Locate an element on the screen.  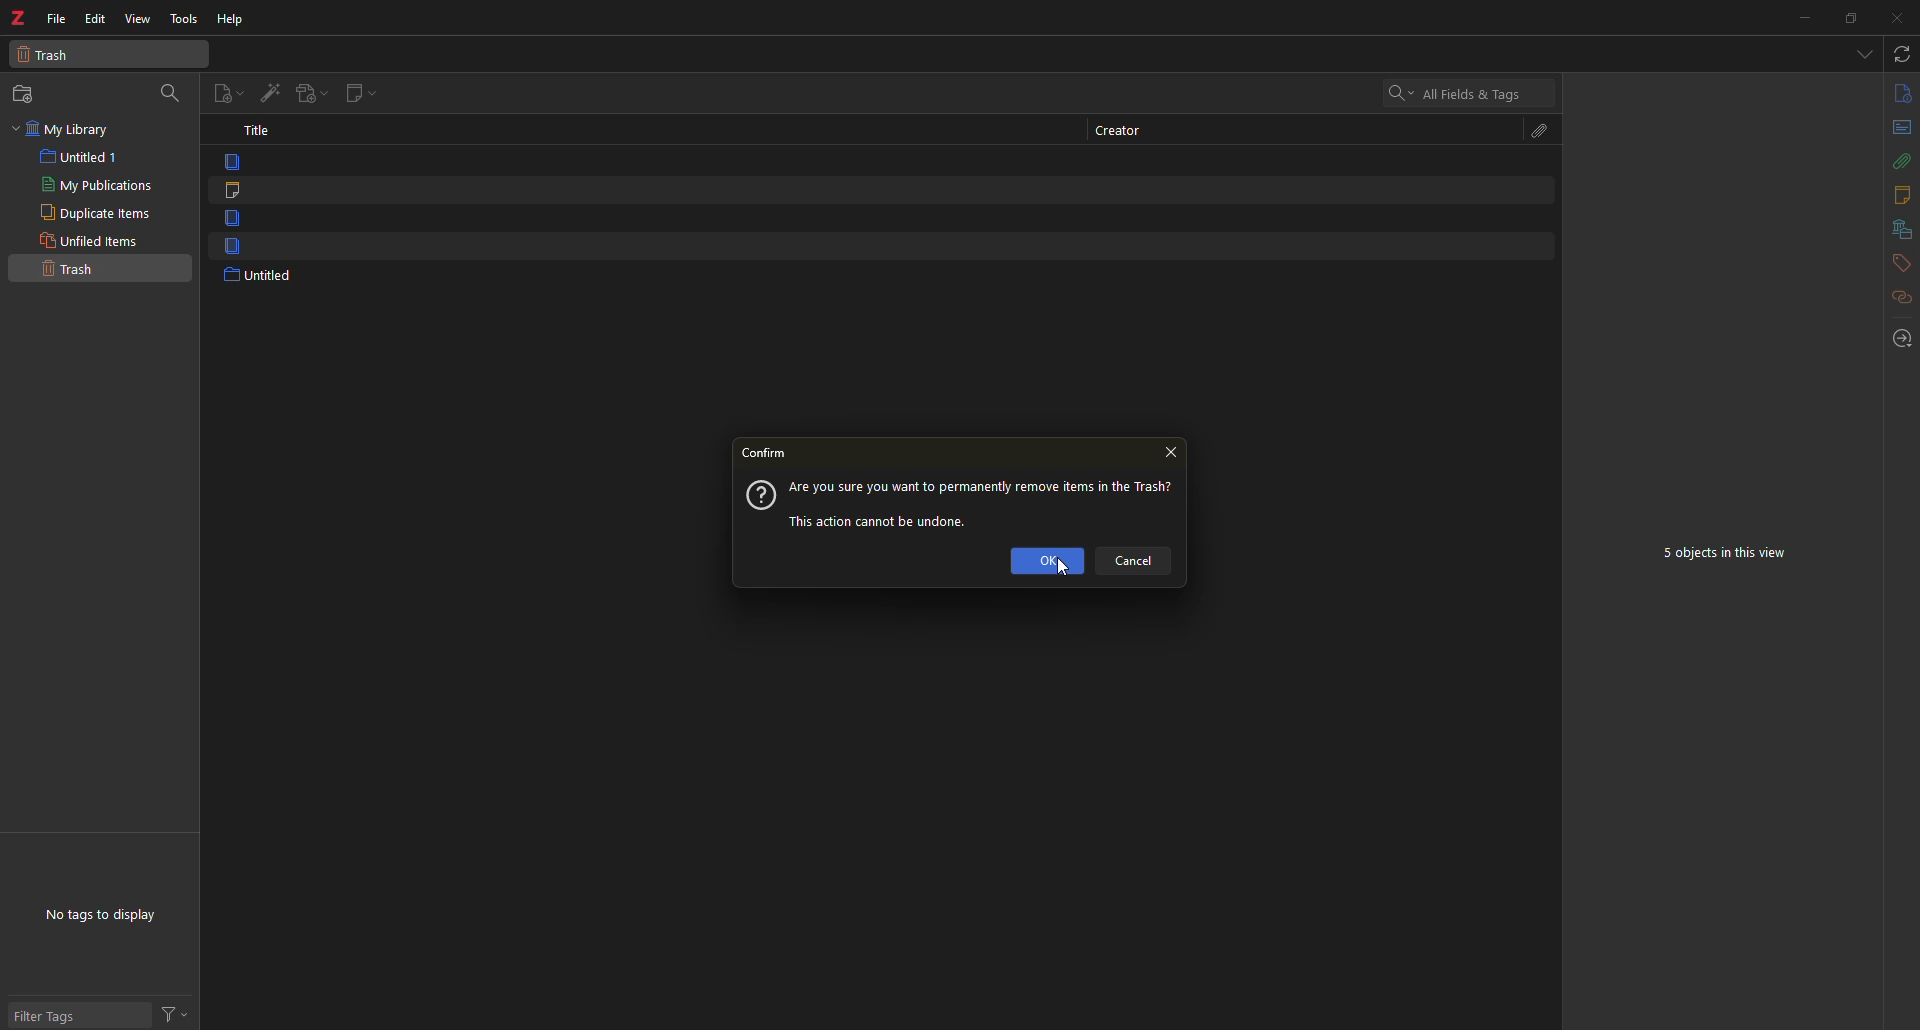
creator is located at coordinates (1131, 131).